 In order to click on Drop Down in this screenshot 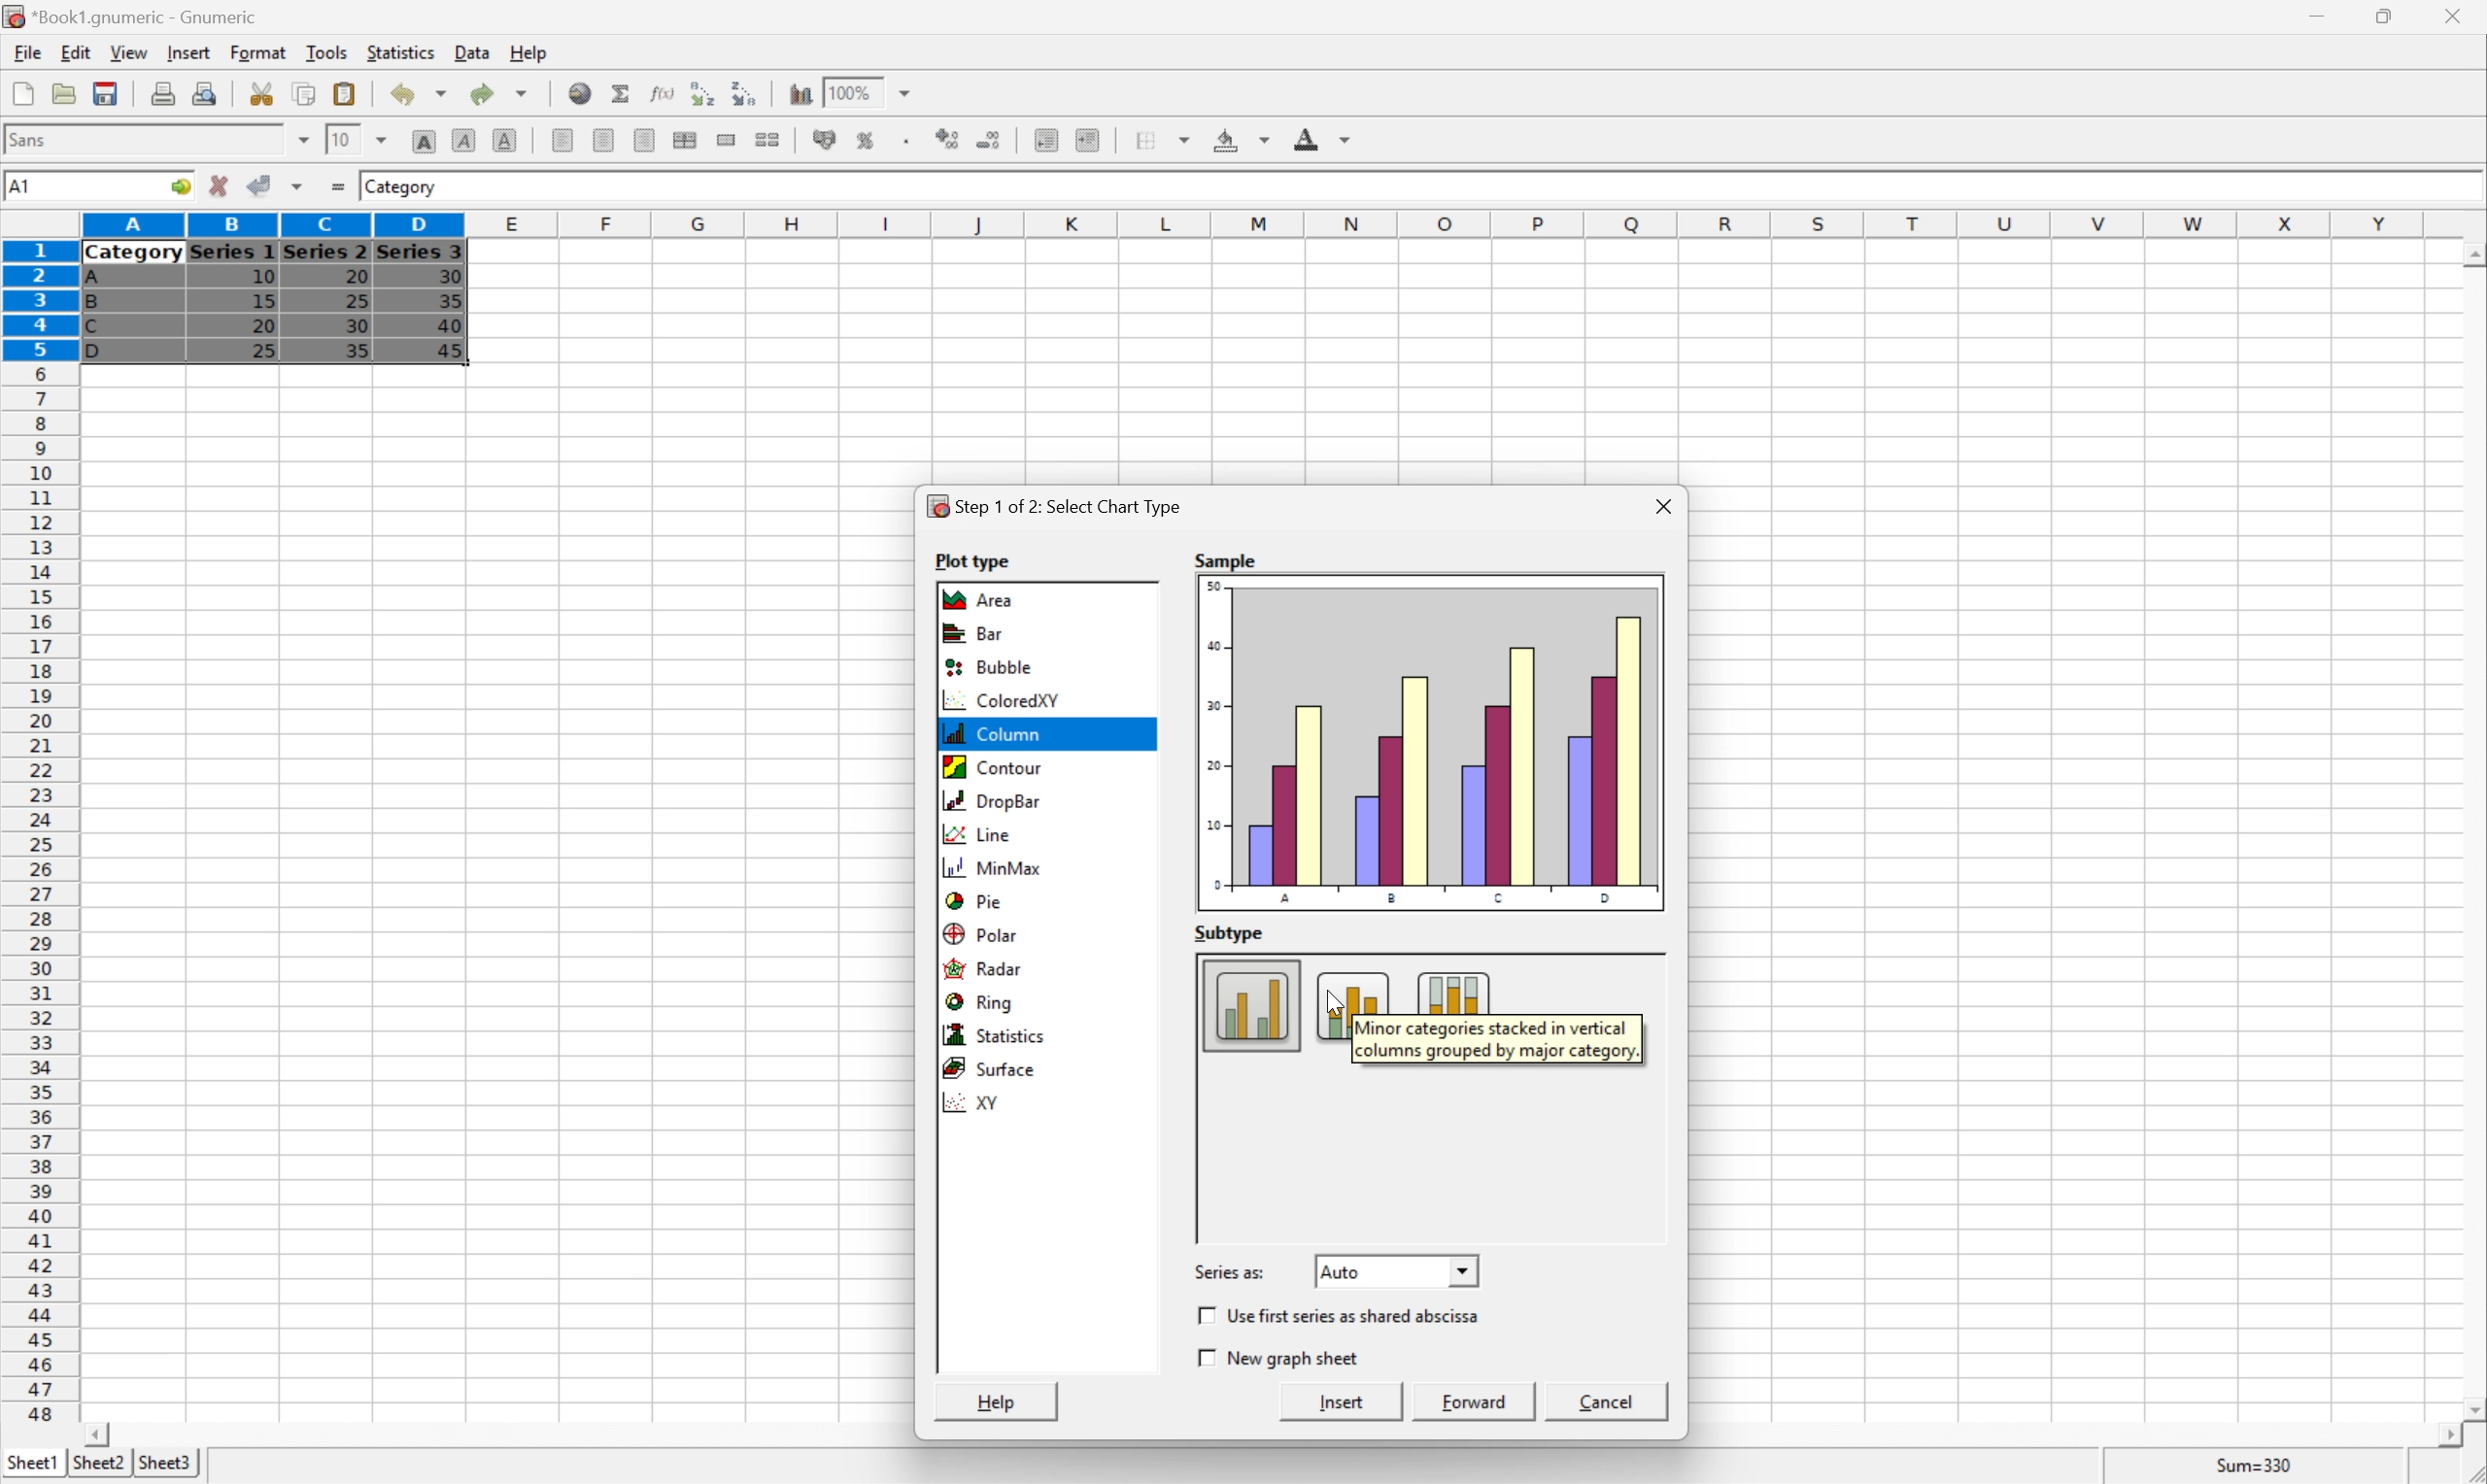, I will do `click(908, 92)`.